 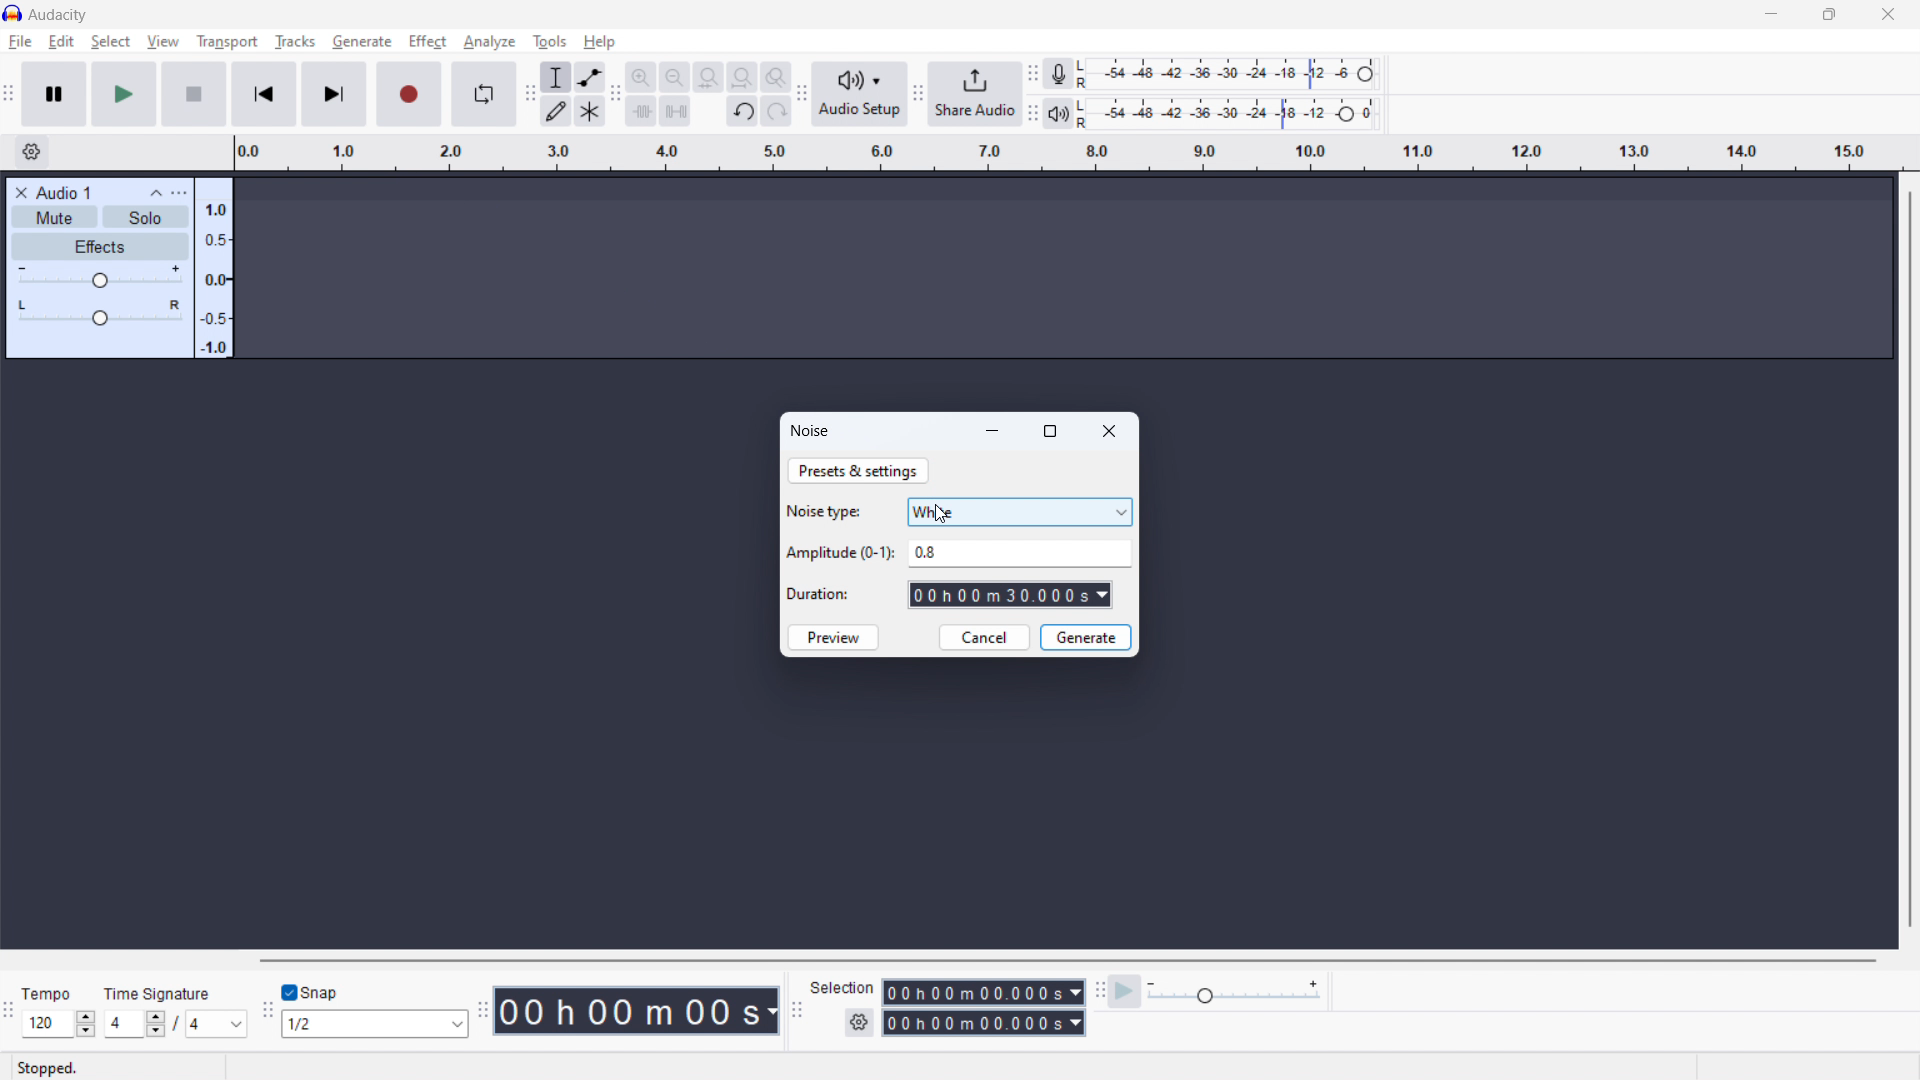 I want to click on prestes & settings, so click(x=859, y=472).